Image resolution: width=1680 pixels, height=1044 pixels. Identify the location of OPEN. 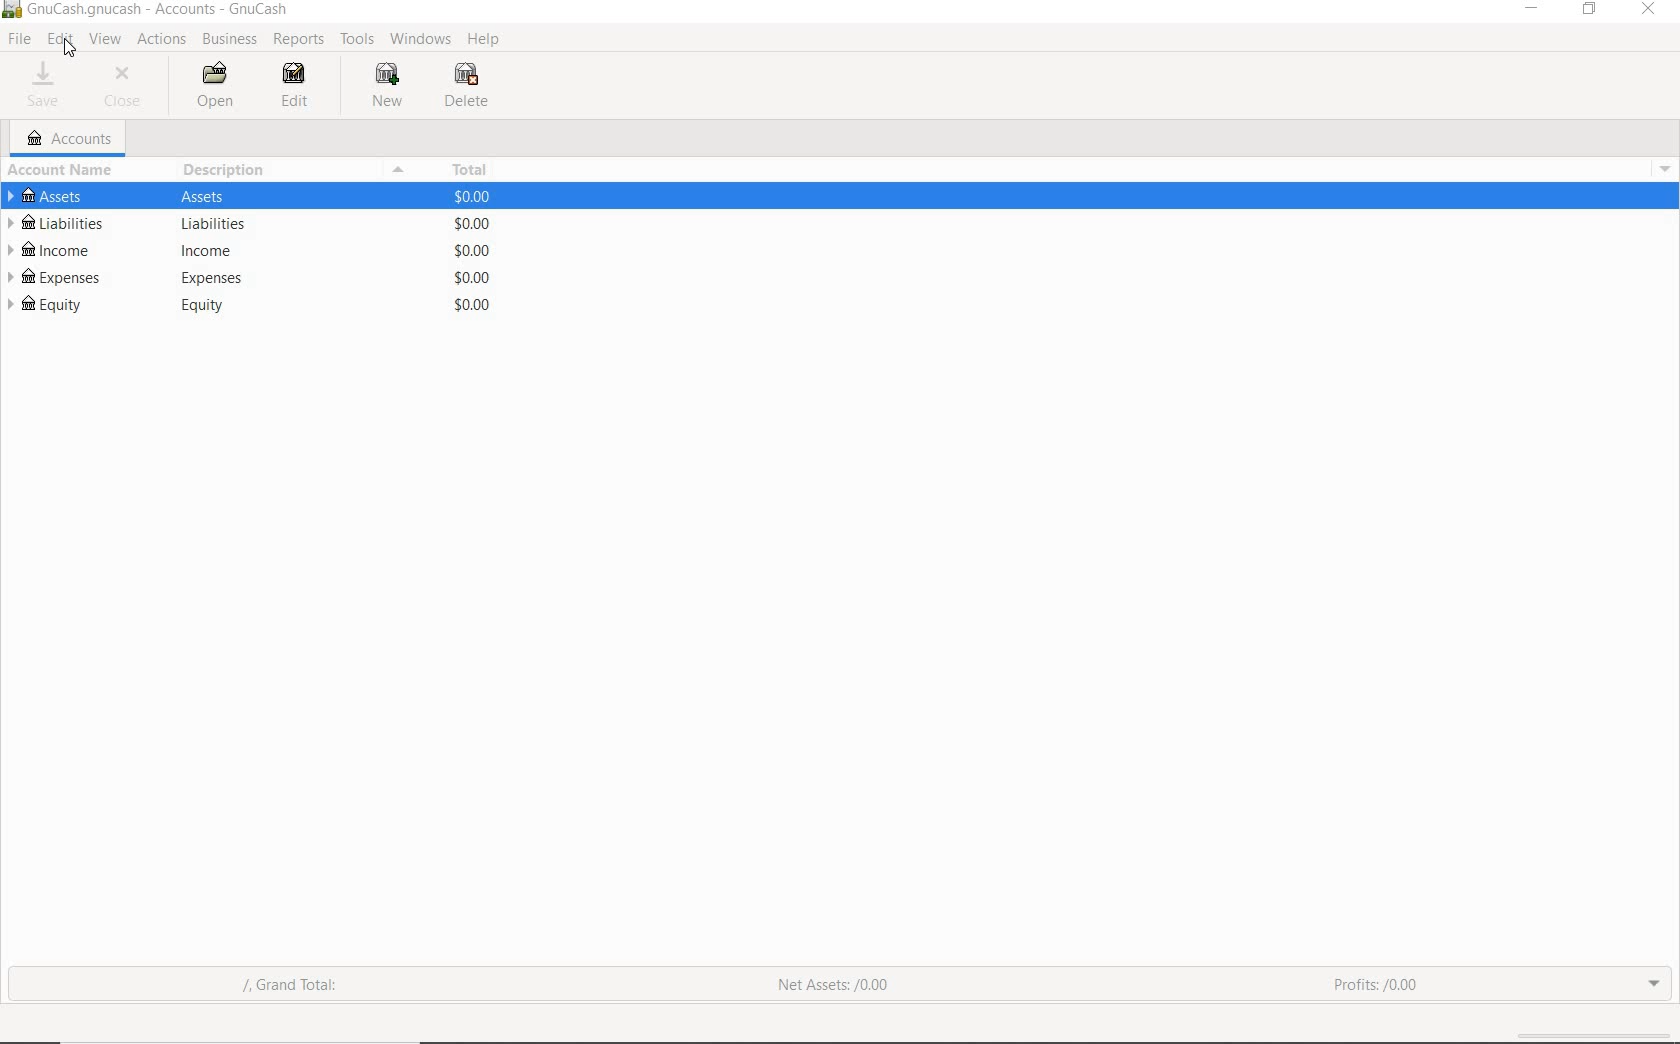
(219, 86).